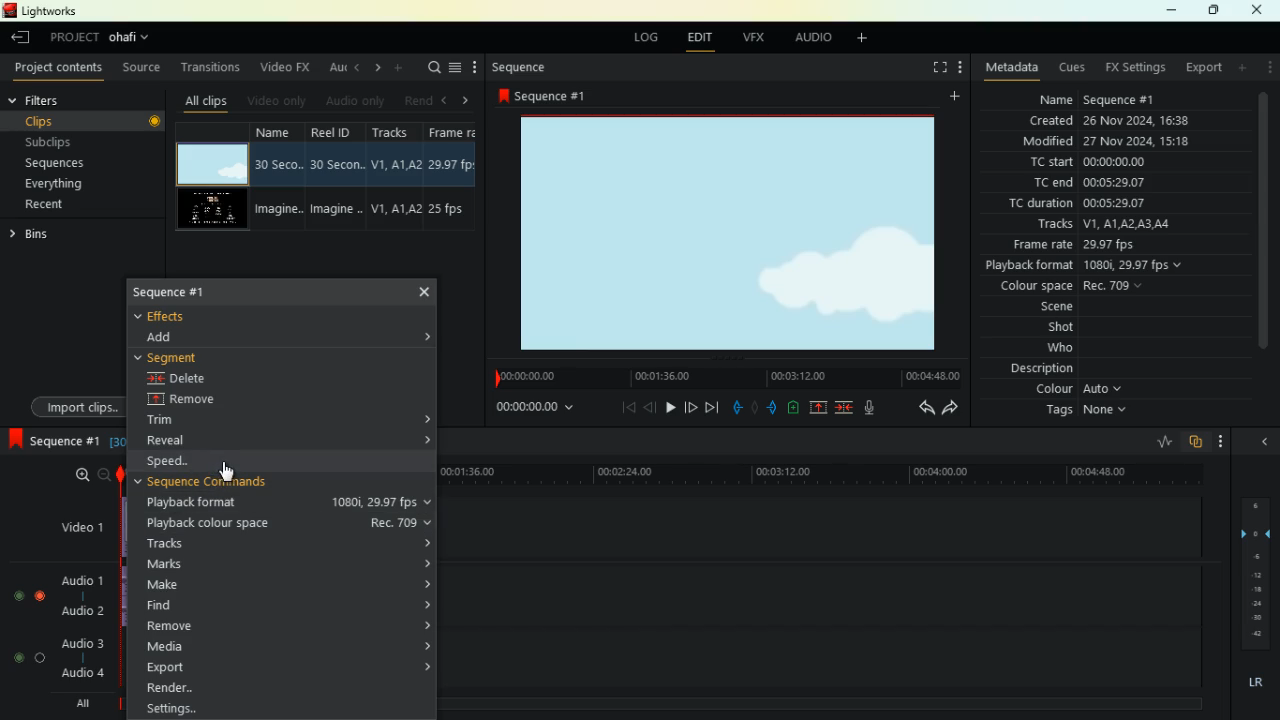 This screenshot has height=720, width=1280. What do you see at coordinates (1157, 443) in the screenshot?
I see `rate` at bounding box center [1157, 443].